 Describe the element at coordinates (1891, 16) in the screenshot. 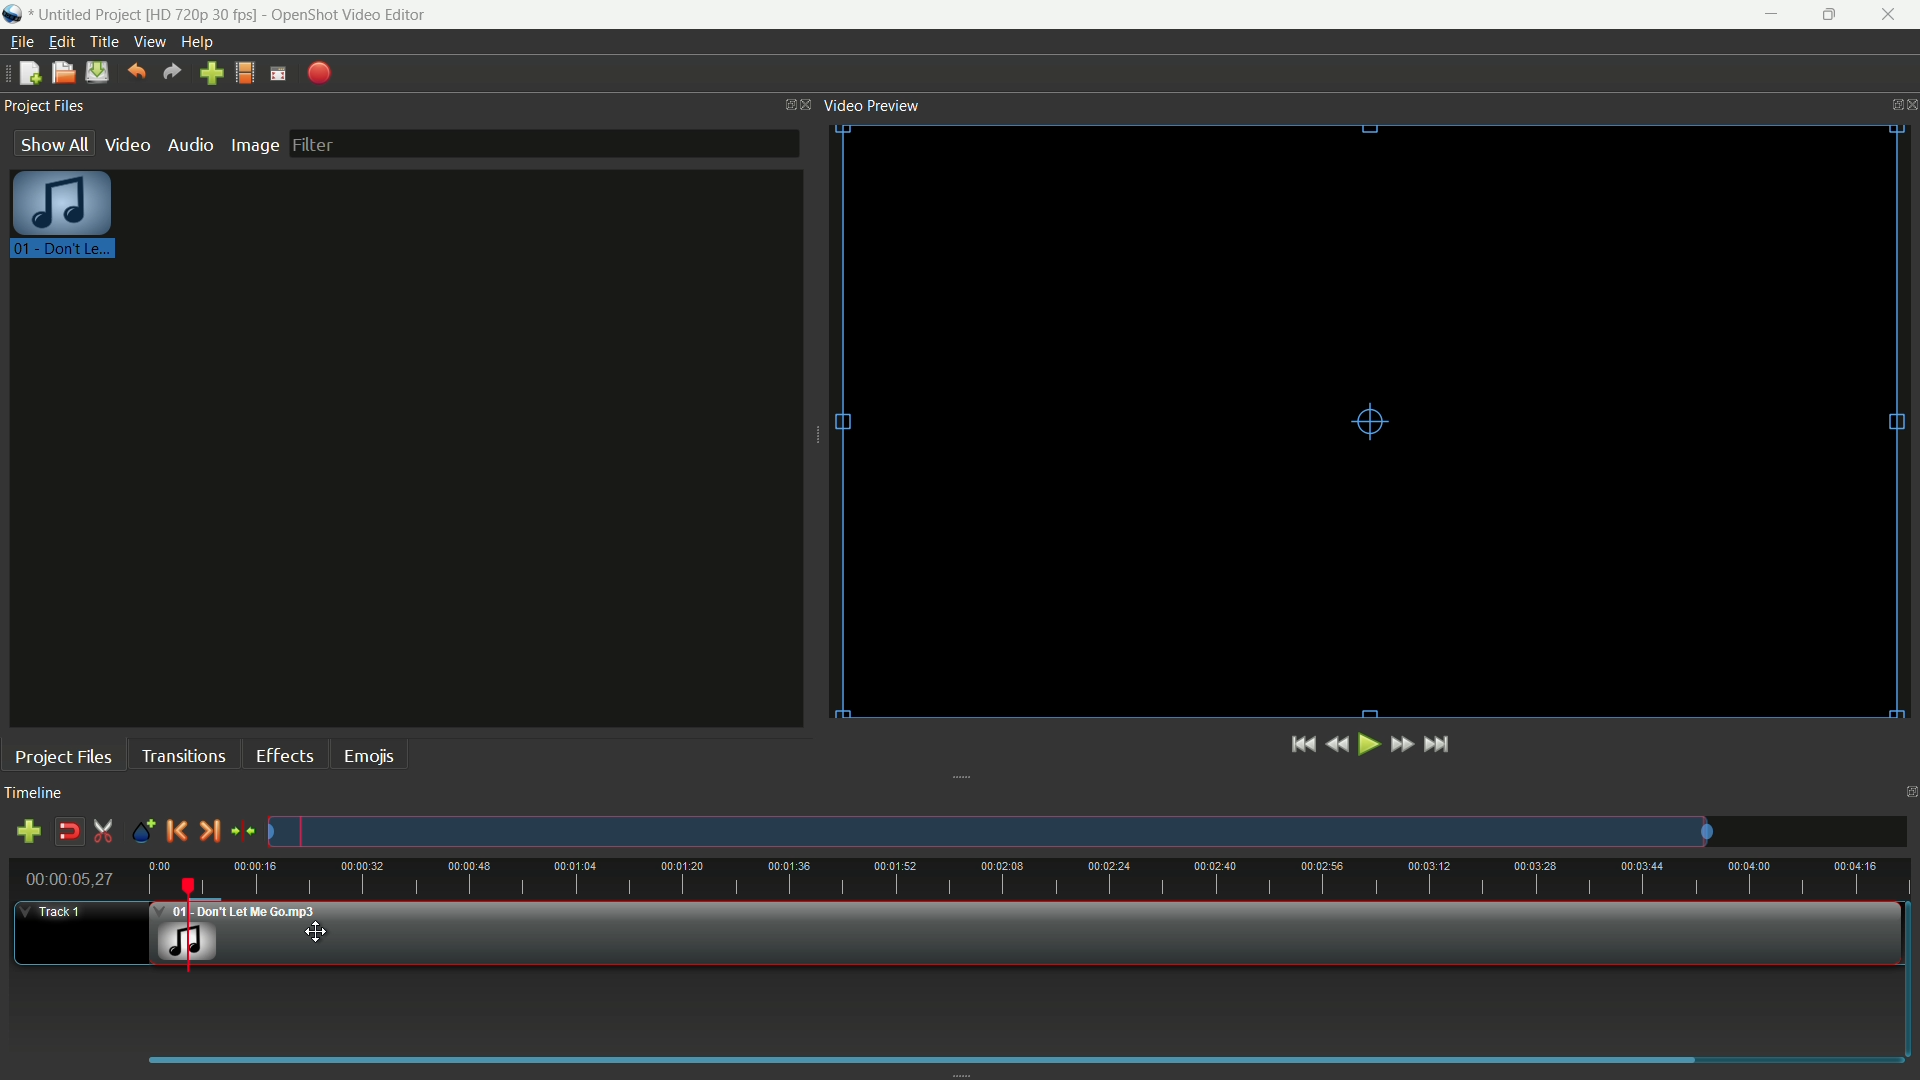

I see `close app` at that location.